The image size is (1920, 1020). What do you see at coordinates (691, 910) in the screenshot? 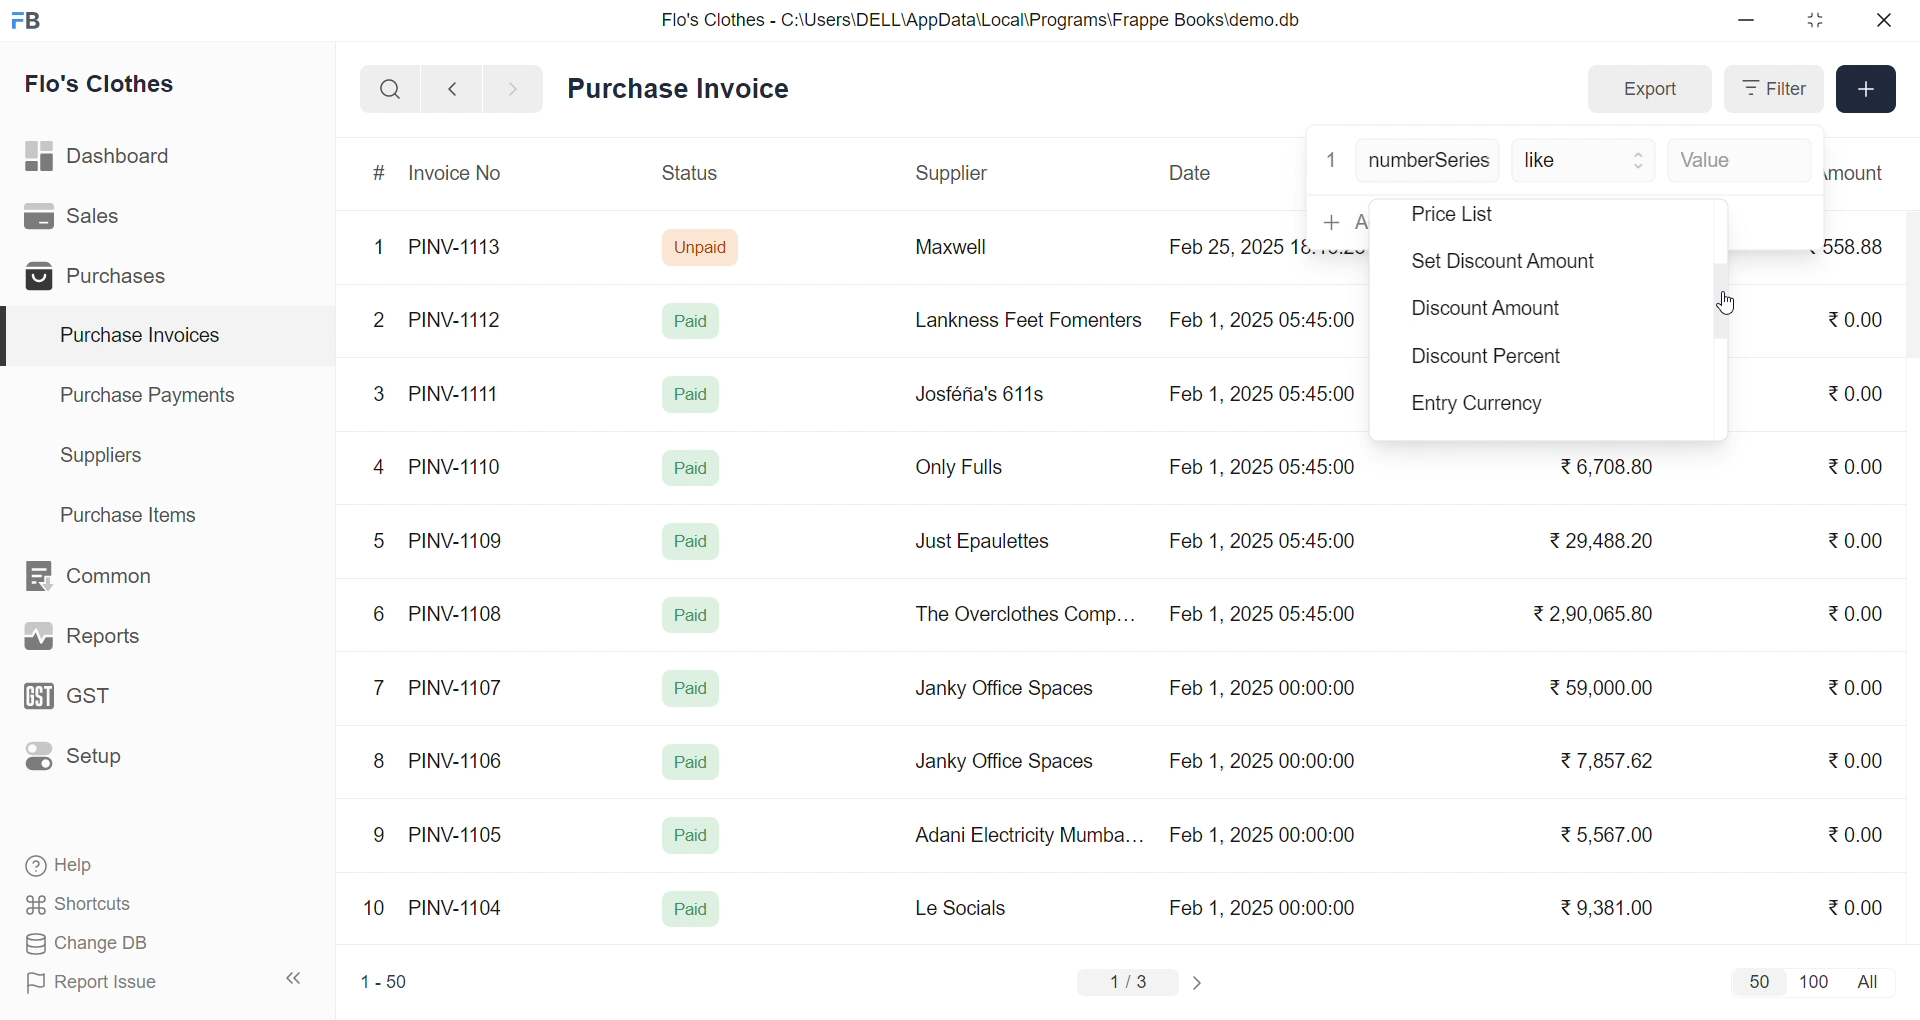
I see `Paid` at bounding box center [691, 910].